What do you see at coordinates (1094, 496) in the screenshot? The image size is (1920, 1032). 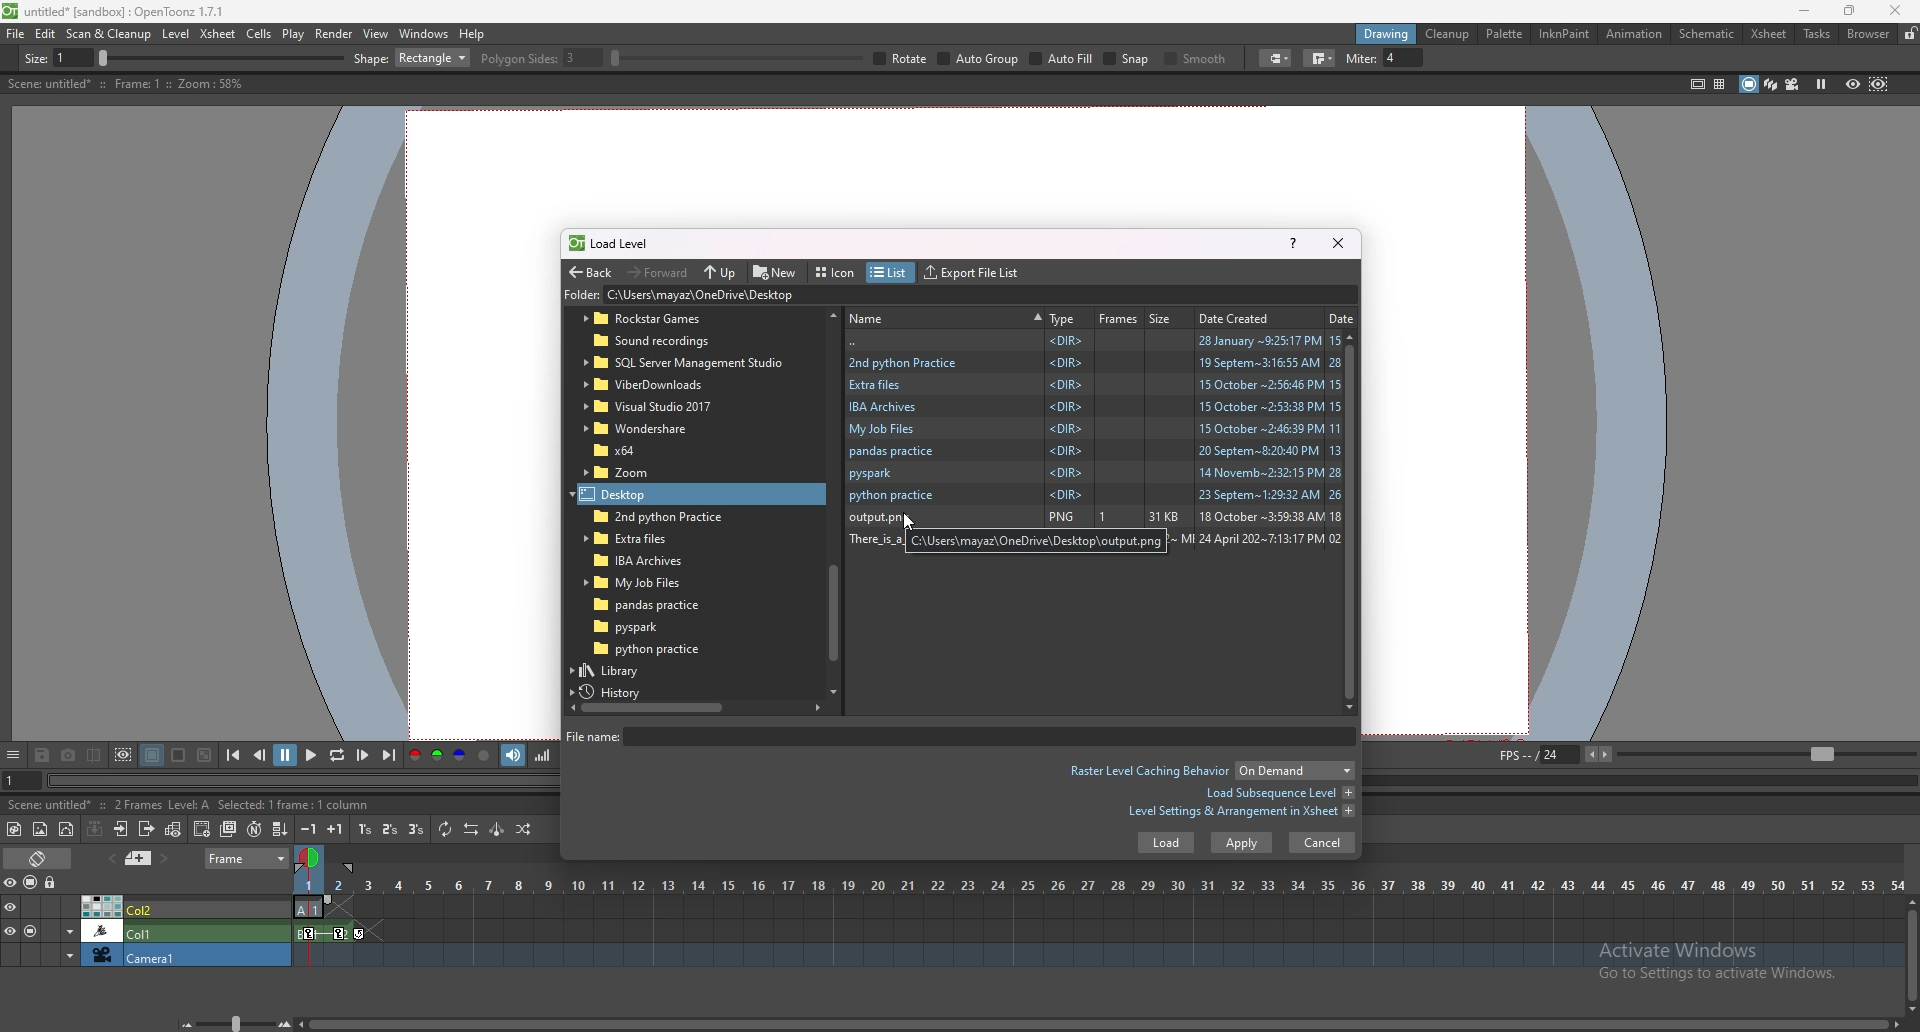 I see `folder` at bounding box center [1094, 496].